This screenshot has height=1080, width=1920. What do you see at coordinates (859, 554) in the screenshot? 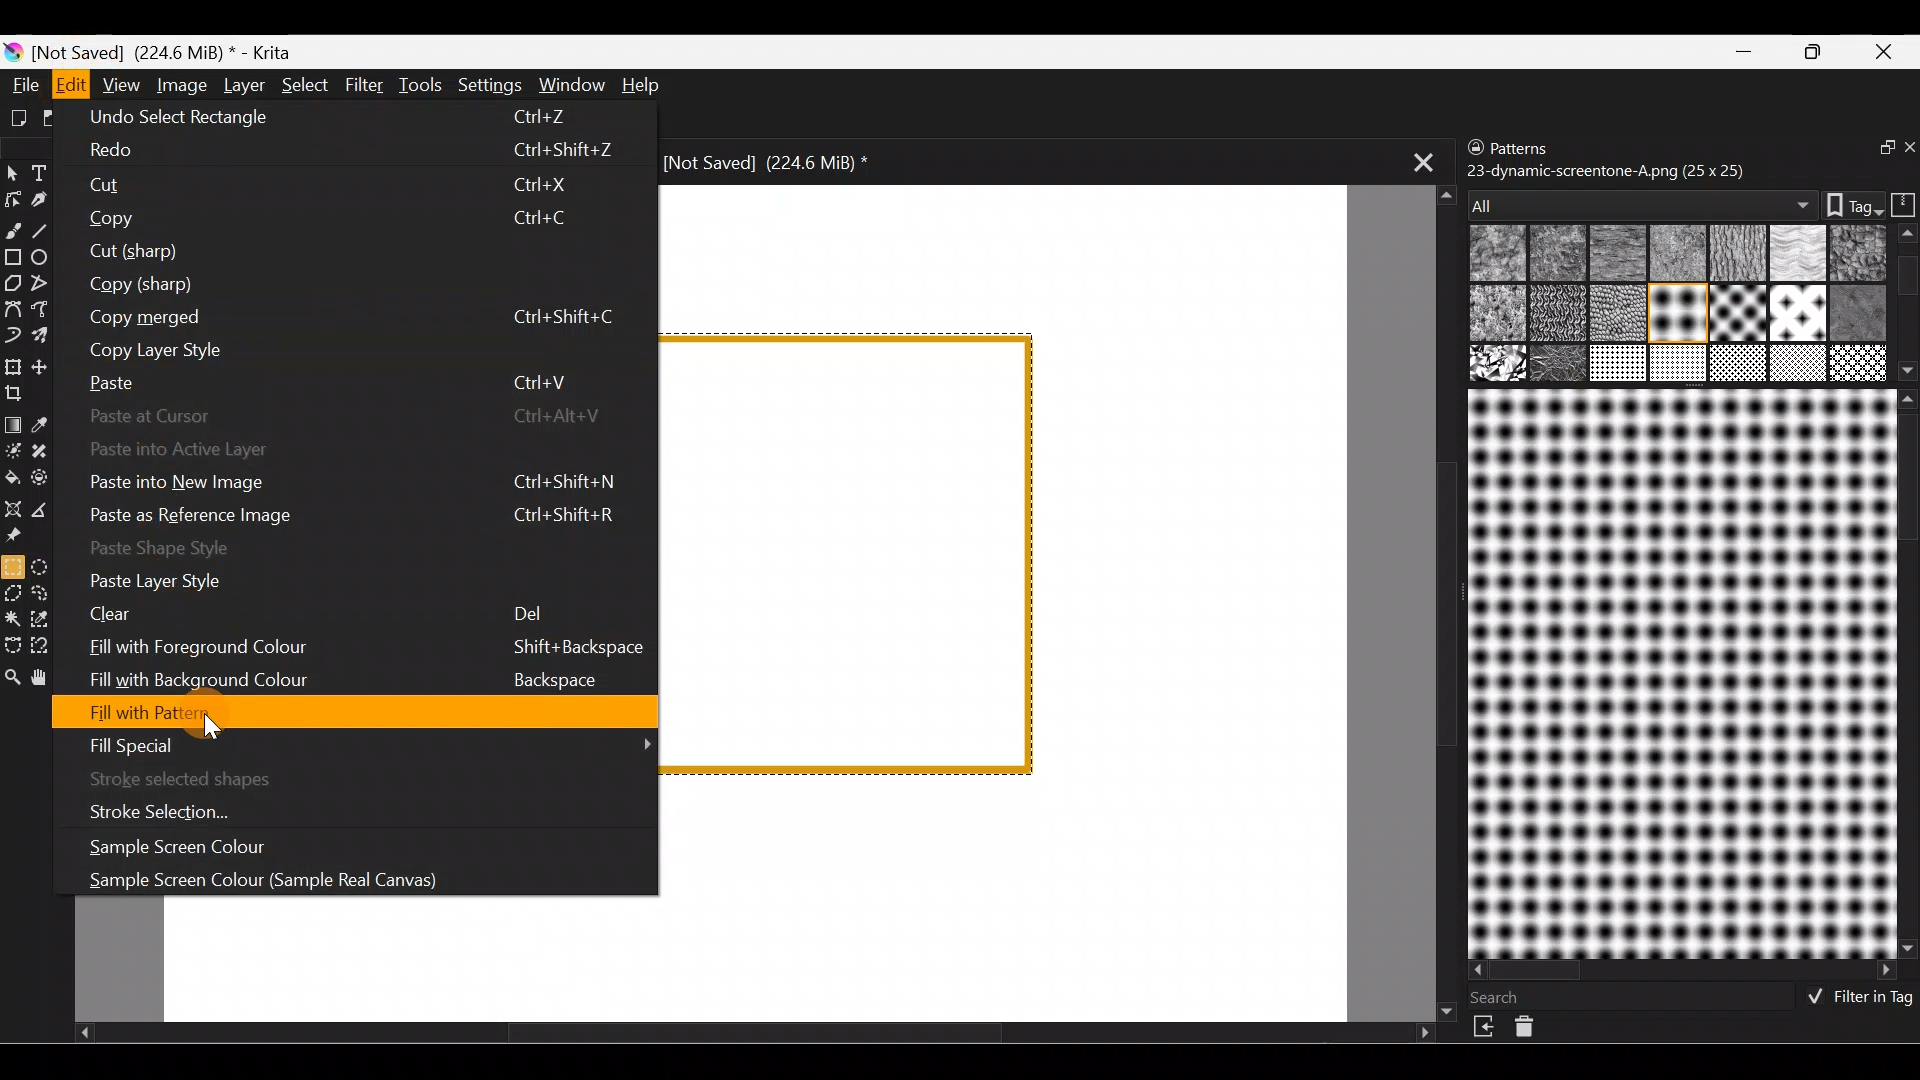
I see `Rectangular selection tool on rectangle shape` at bounding box center [859, 554].